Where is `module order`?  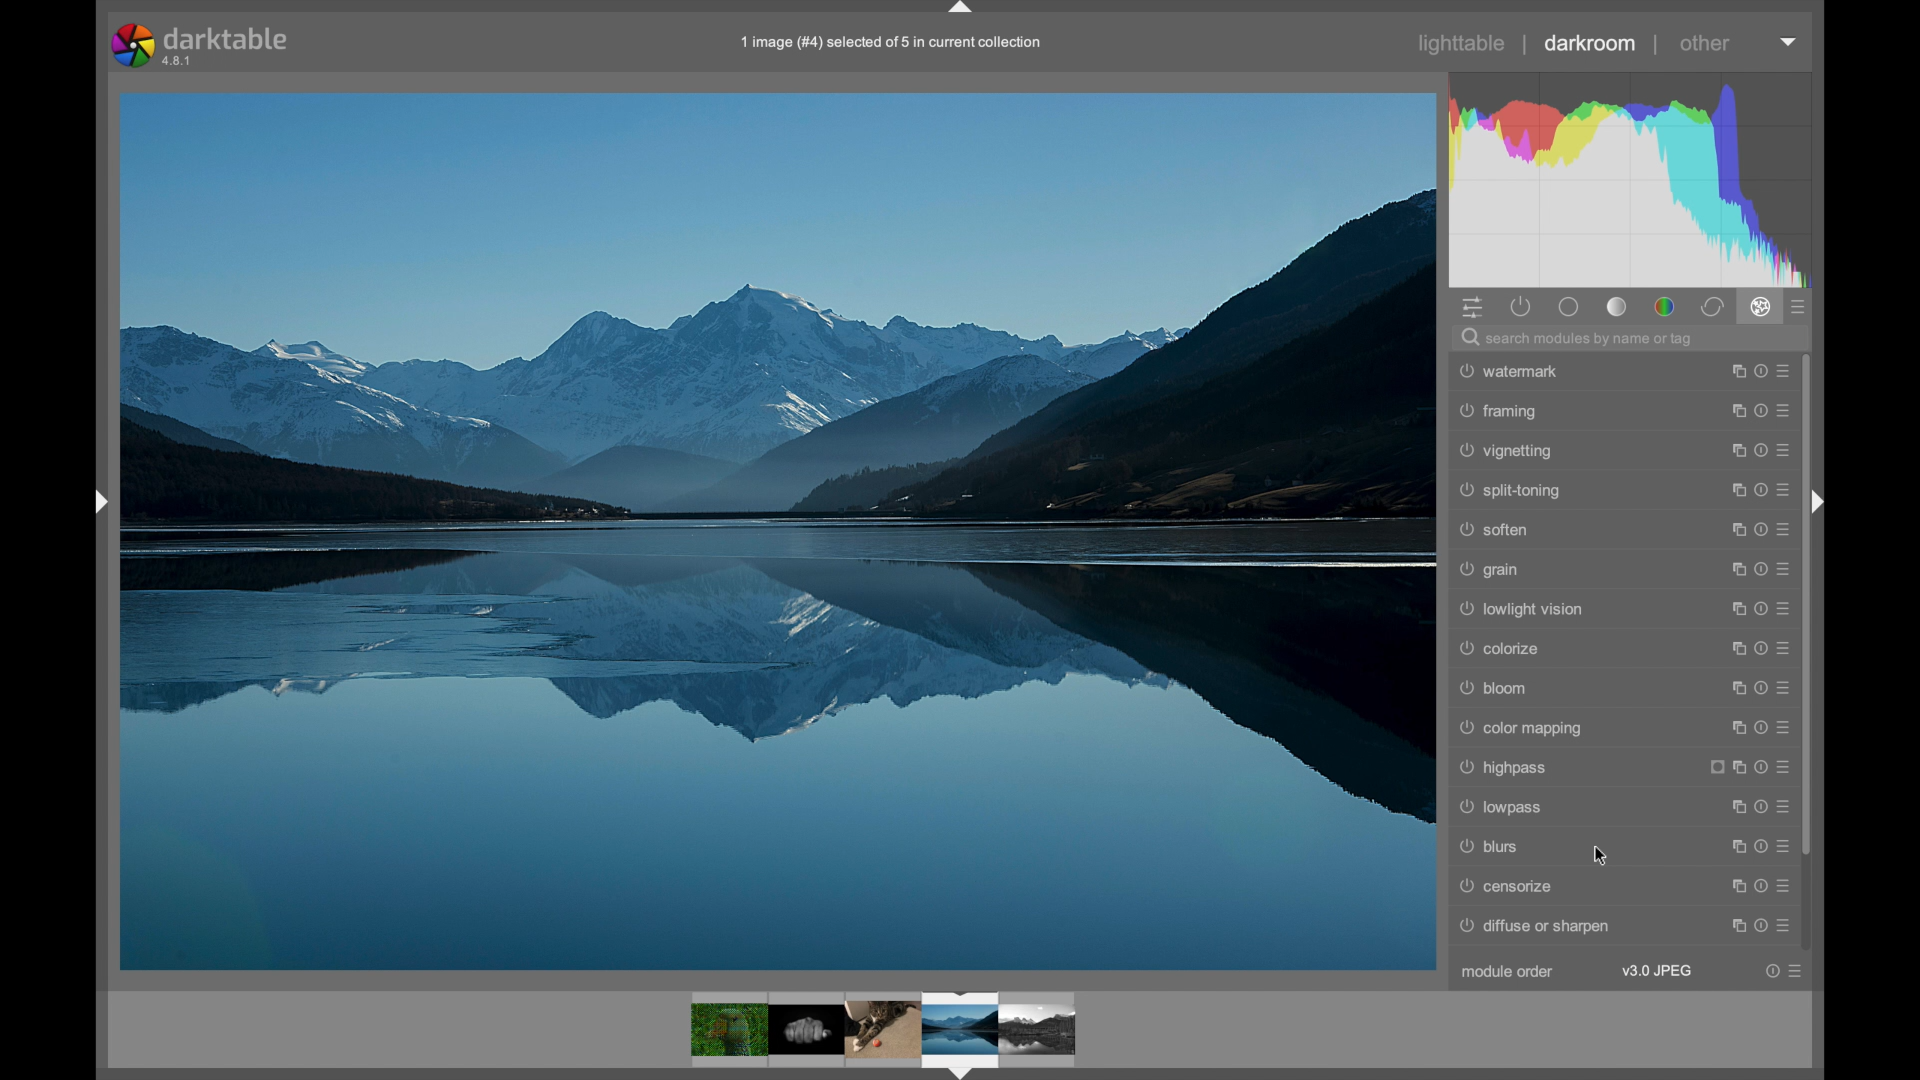 module order is located at coordinates (1506, 972).